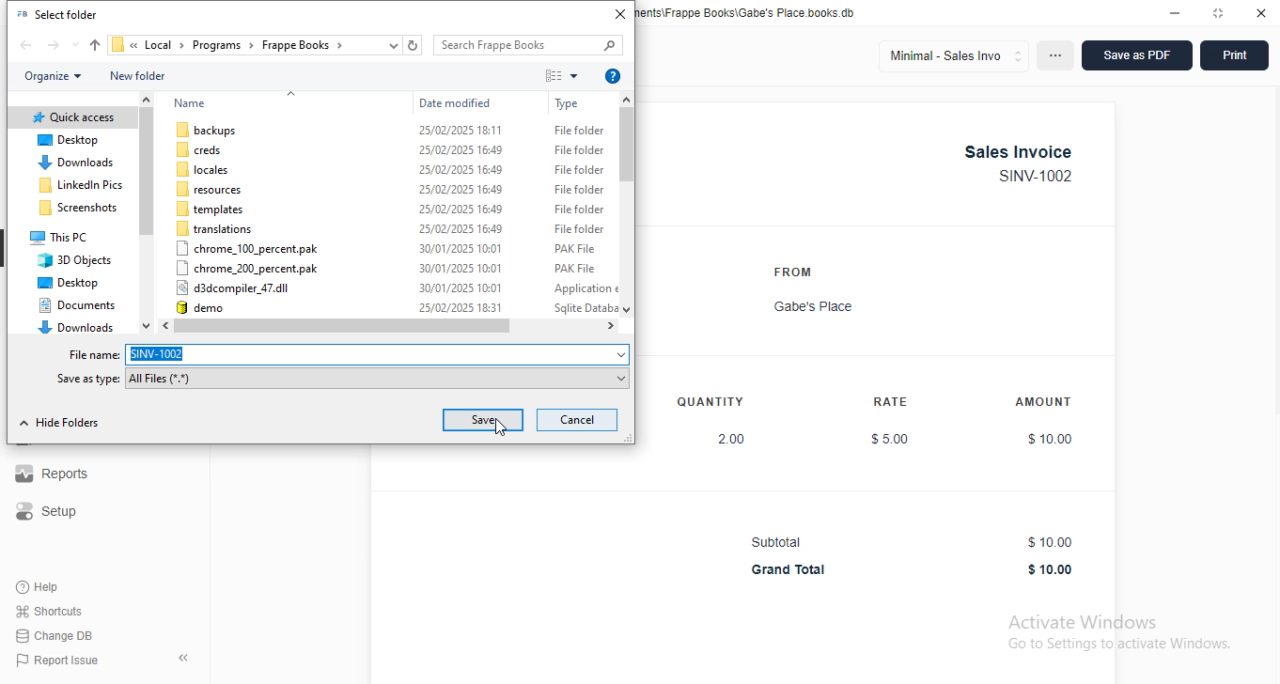 This screenshot has width=1280, height=684. I want to click on toggle maximize, so click(1219, 12).